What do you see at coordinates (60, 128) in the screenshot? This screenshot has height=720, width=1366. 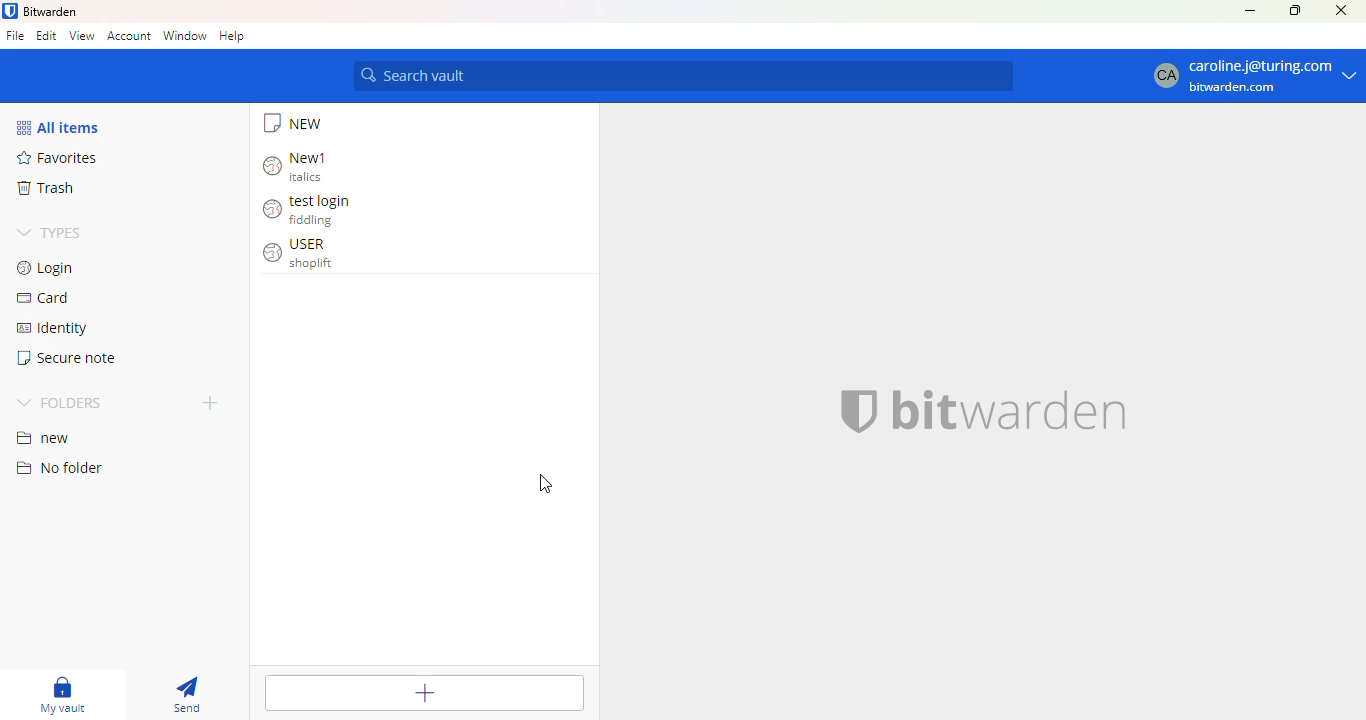 I see `all items` at bounding box center [60, 128].